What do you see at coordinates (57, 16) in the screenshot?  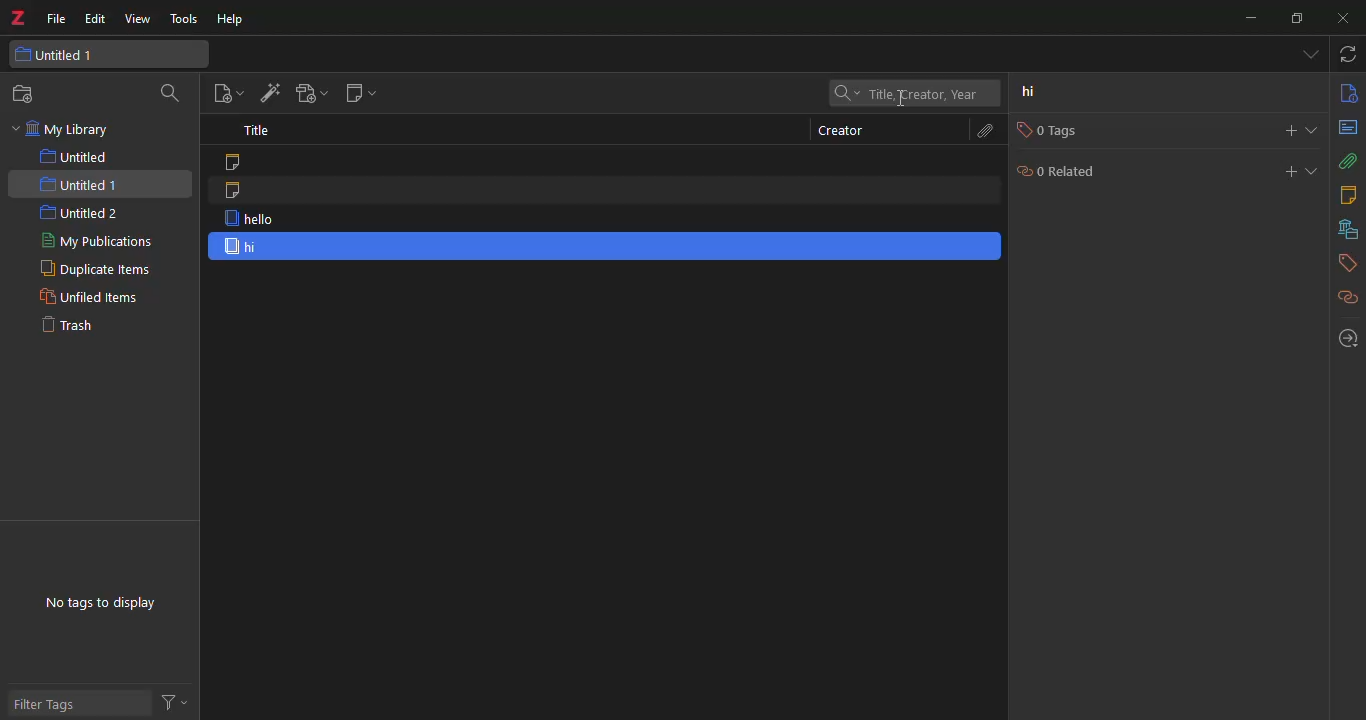 I see `file` at bounding box center [57, 16].